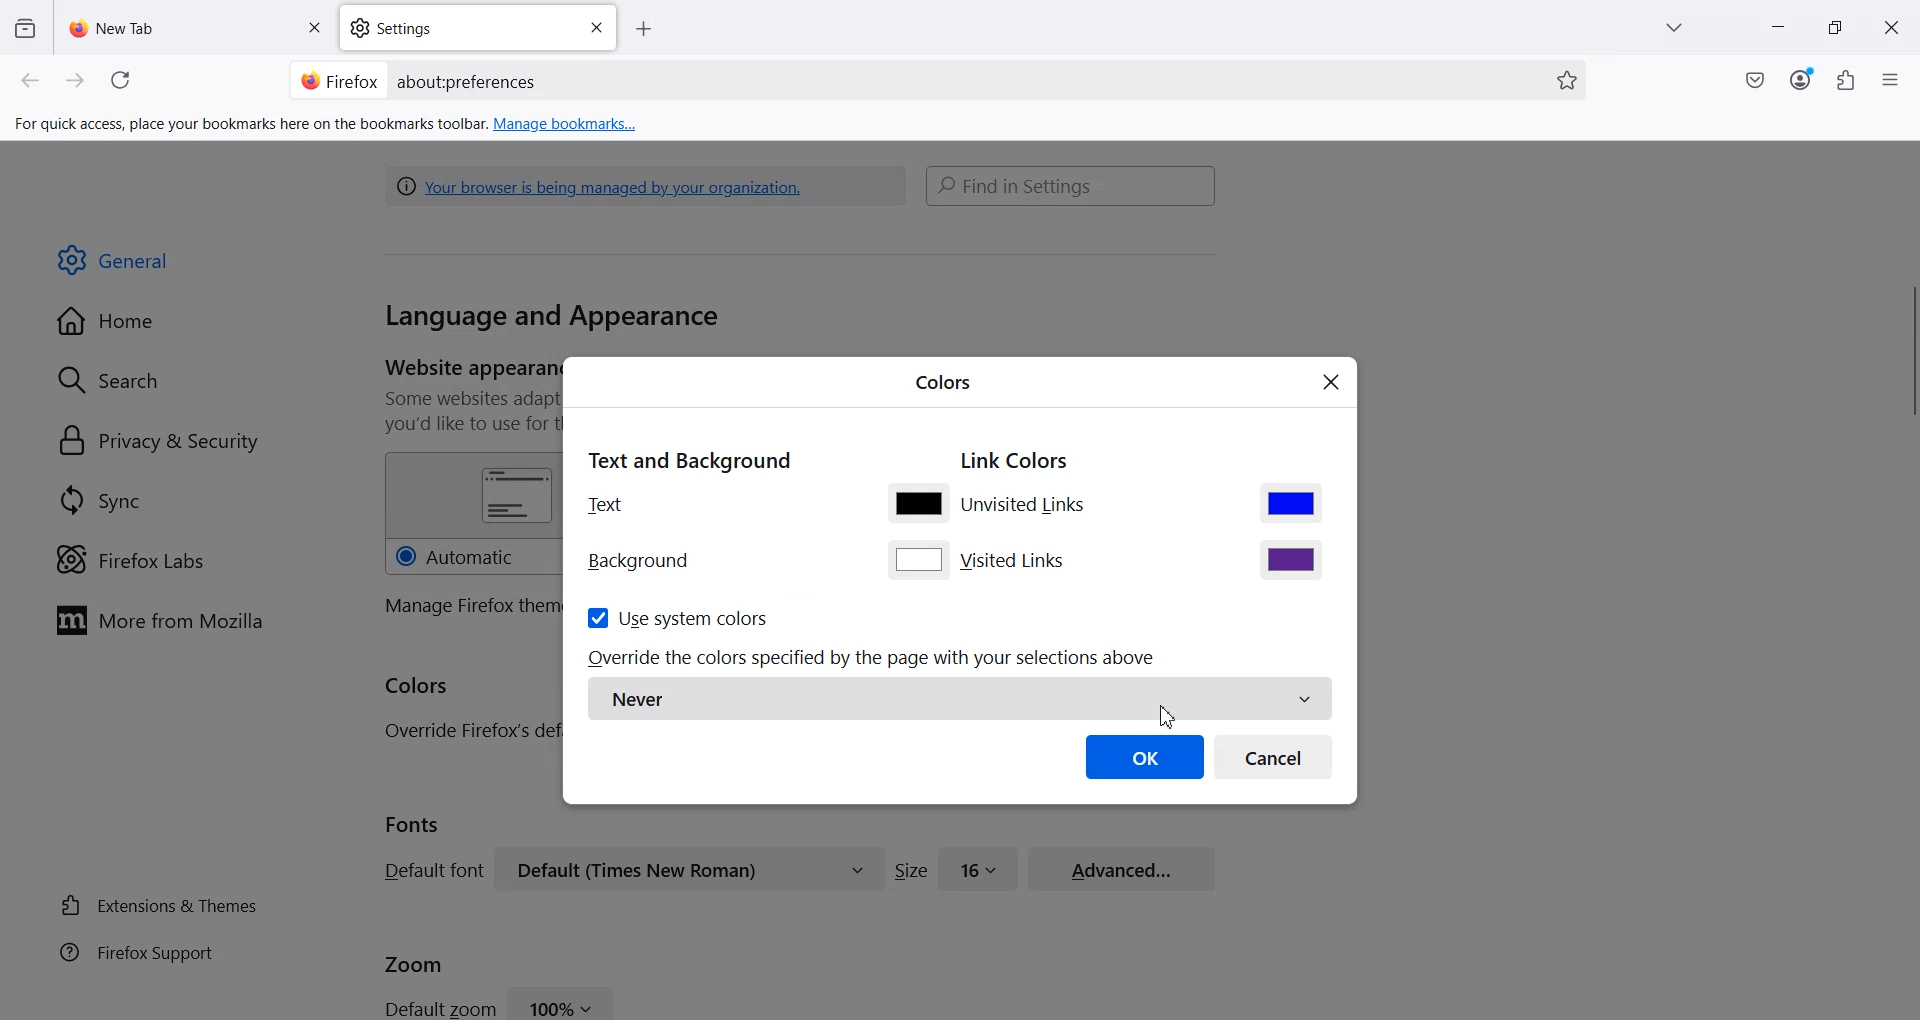  What do you see at coordinates (339, 79) in the screenshot?
I see `Firefox` at bounding box center [339, 79].